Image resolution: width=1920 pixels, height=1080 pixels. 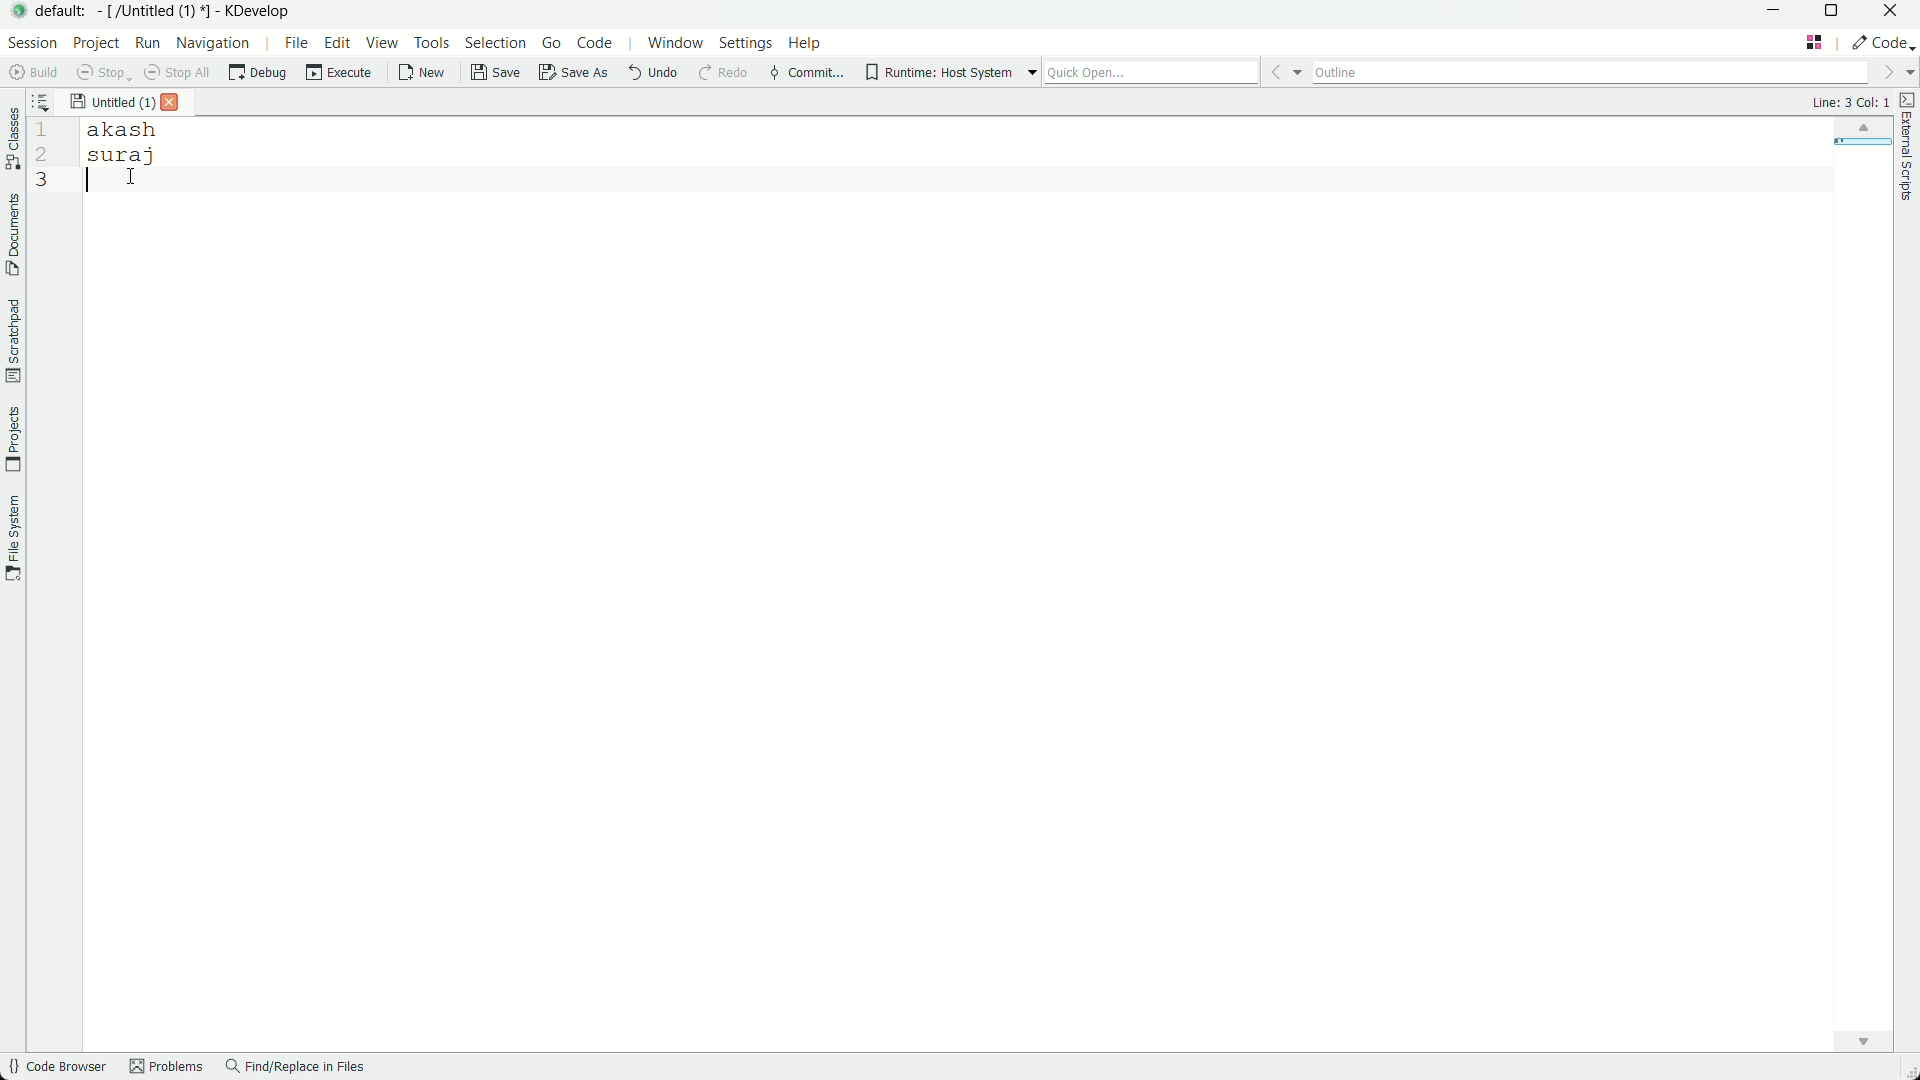 What do you see at coordinates (422, 73) in the screenshot?
I see `New` at bounding box center [422, 73].